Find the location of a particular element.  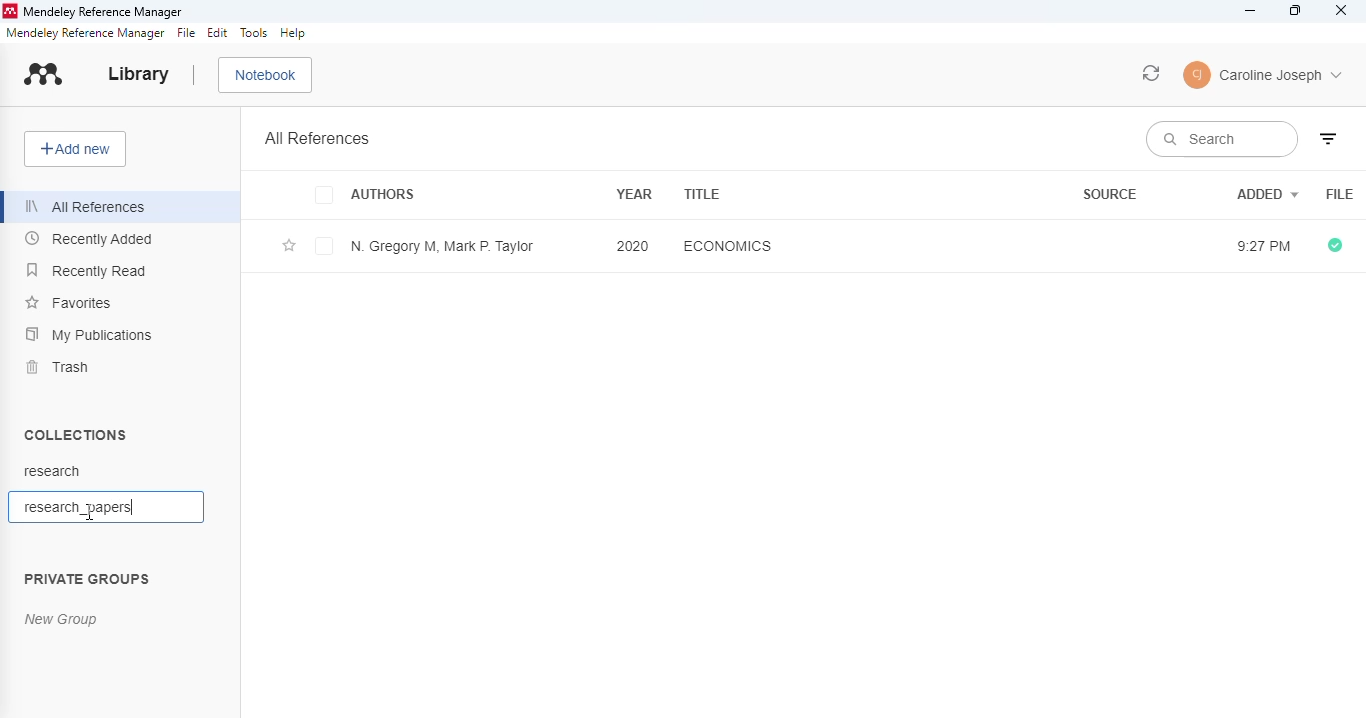

Caroline Joseph is located at coordinates (1282, 77).